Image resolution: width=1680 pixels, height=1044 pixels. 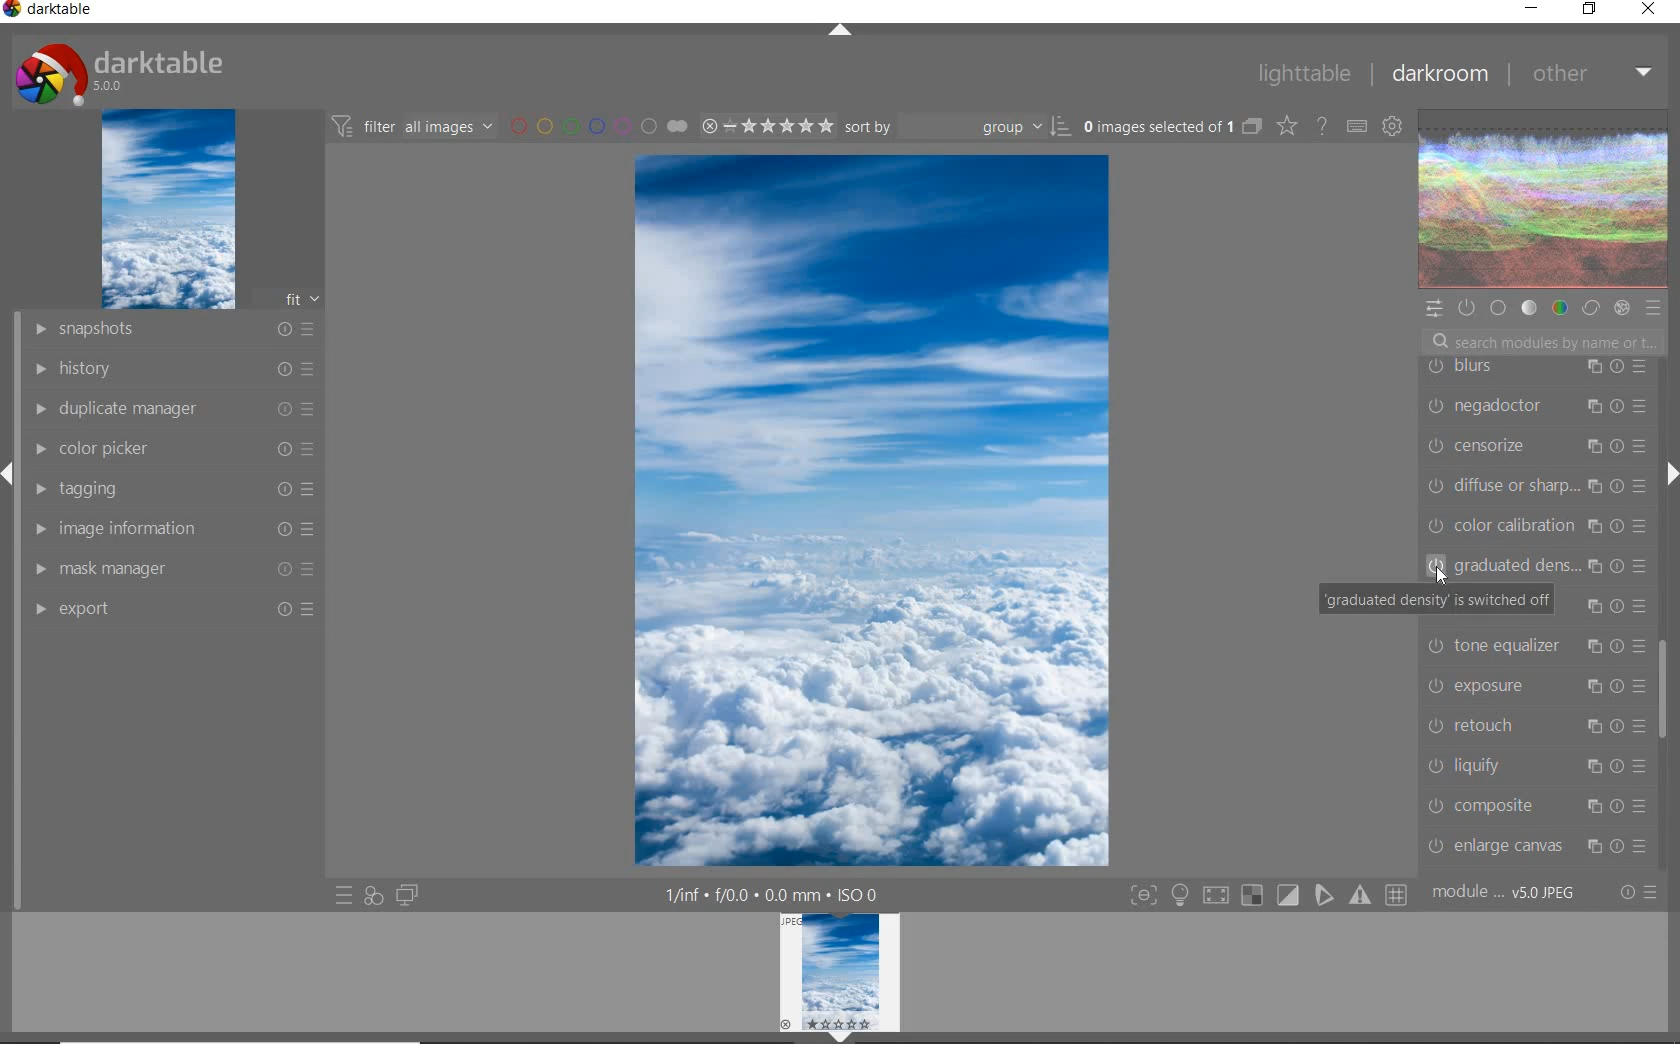 What do you see at coordinates (841, 1037) in the screenshot?
I see `Down` at bounding box center [841, 1037].